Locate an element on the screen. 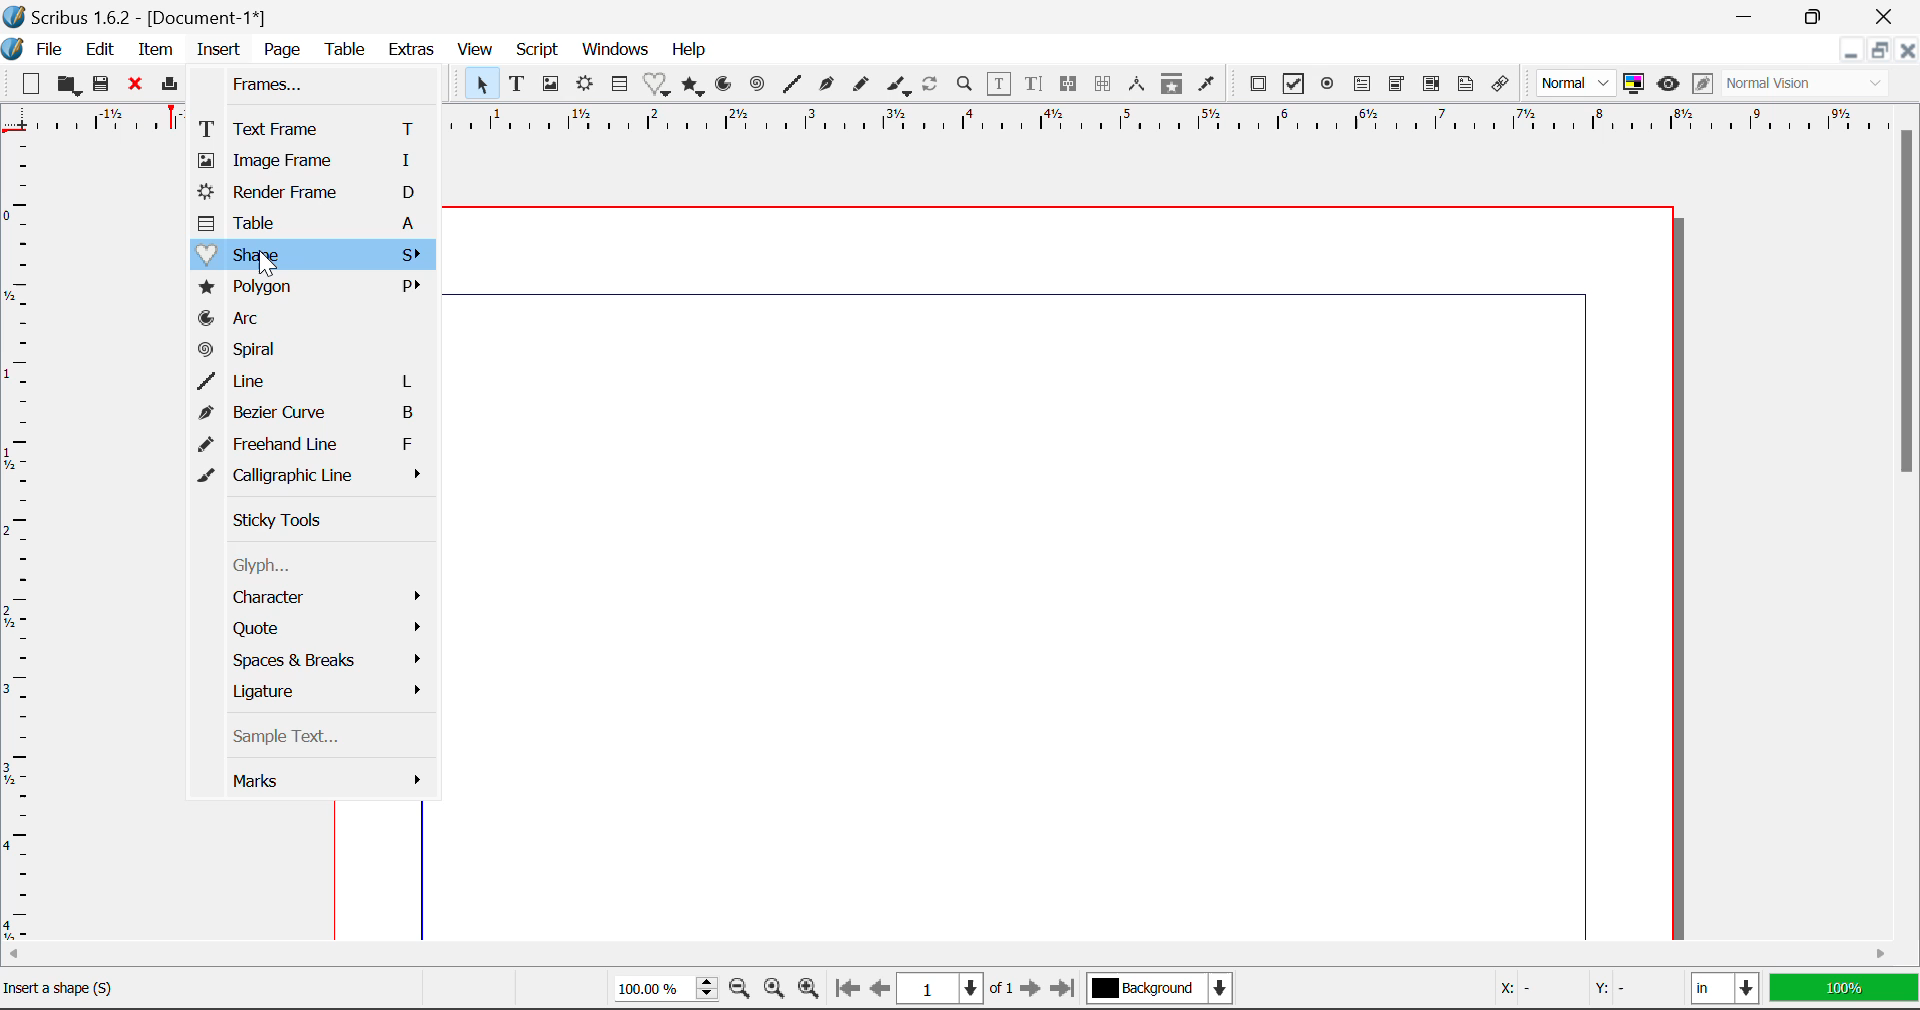 The height and width of the screenshot is (1010, 1920). Select is located at coordinates (481, 84).